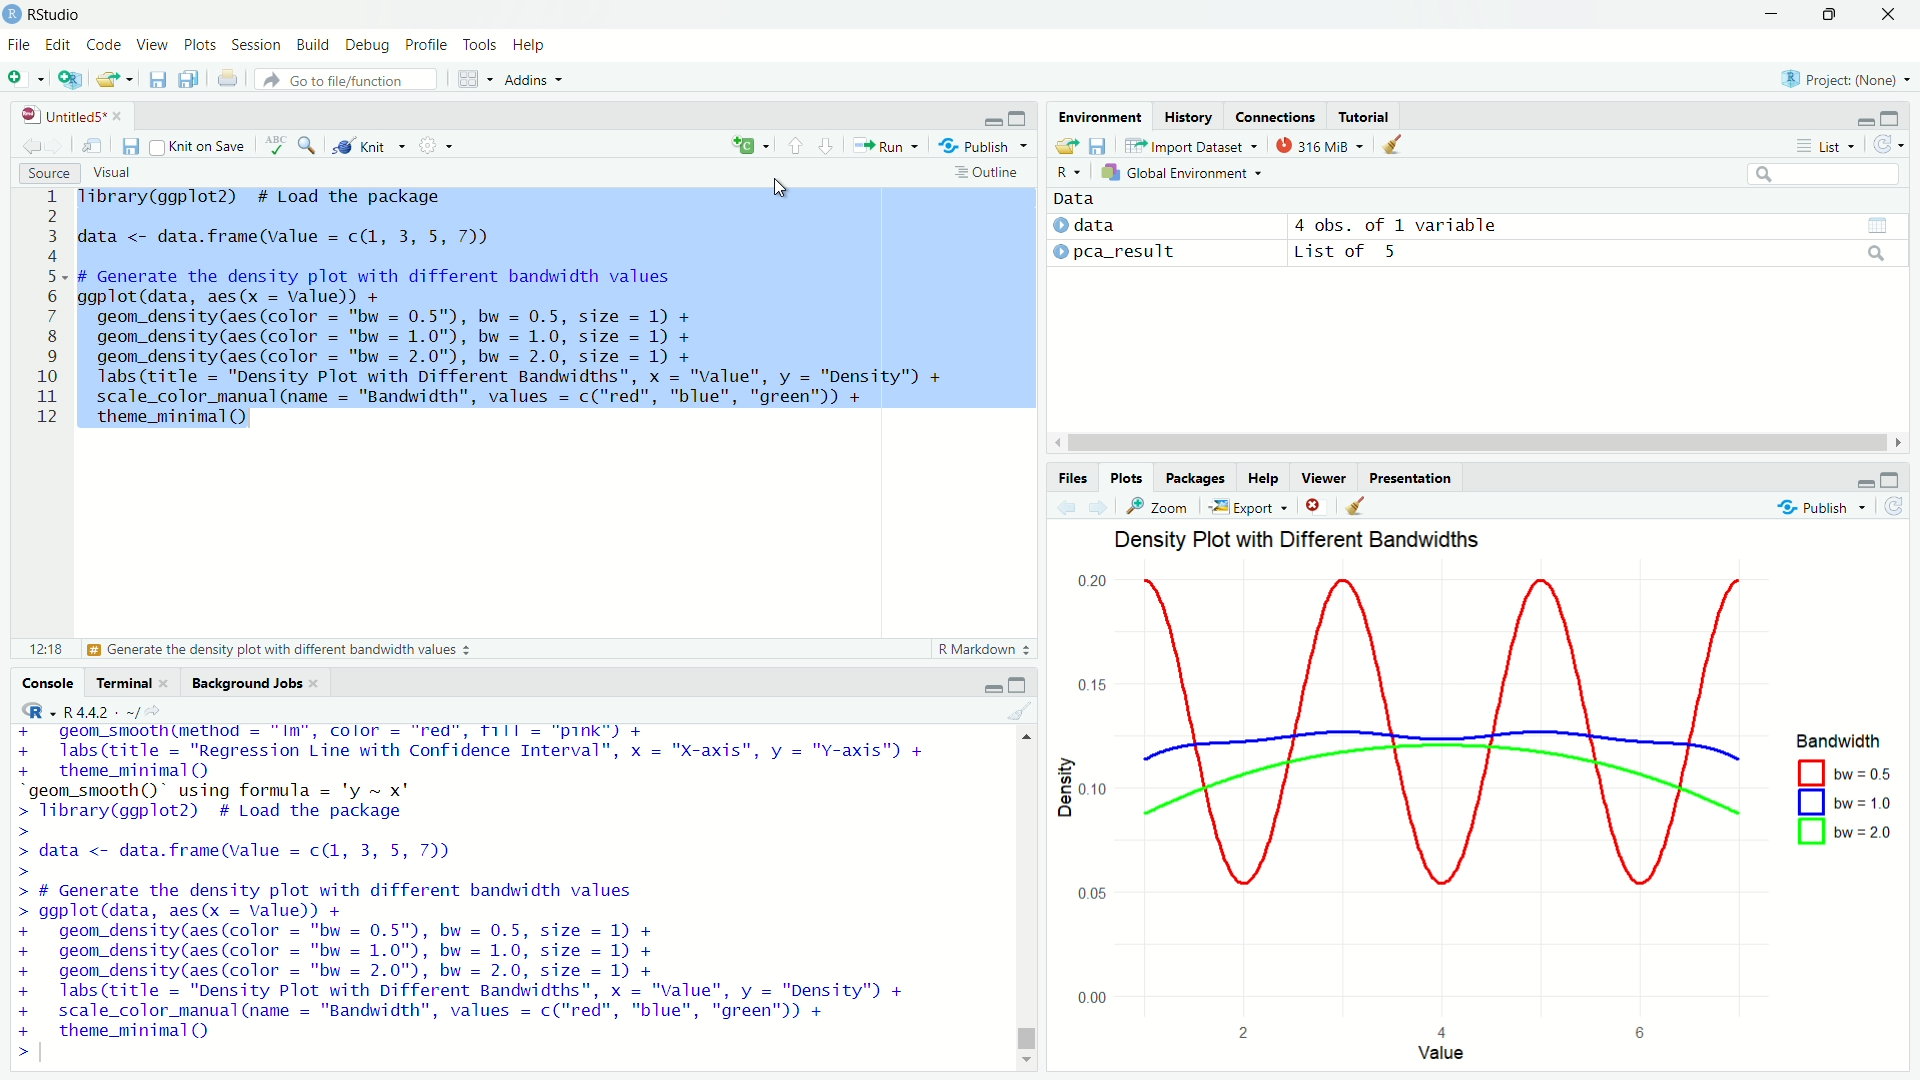  I want to click on Files, so click(1072, 478).